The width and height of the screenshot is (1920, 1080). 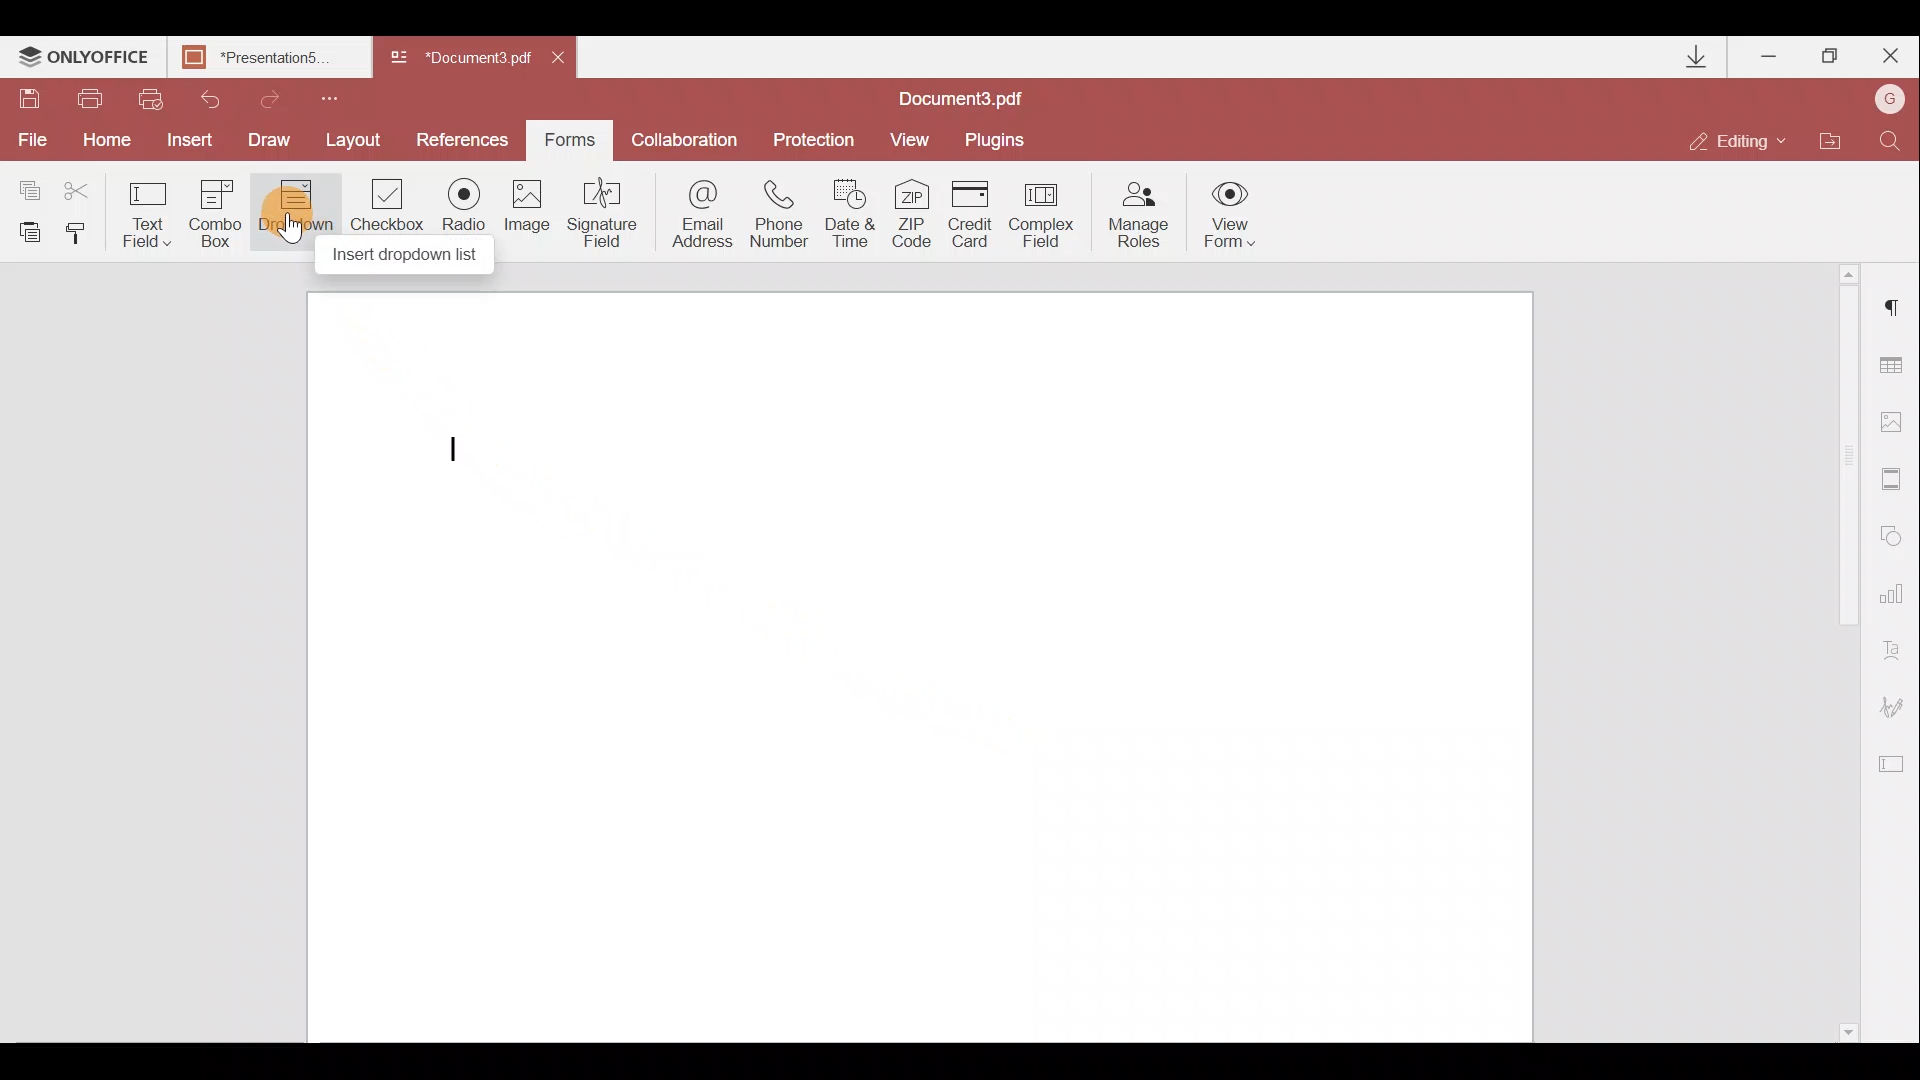 I want to click on Account name, so click(x=1890, y=97).